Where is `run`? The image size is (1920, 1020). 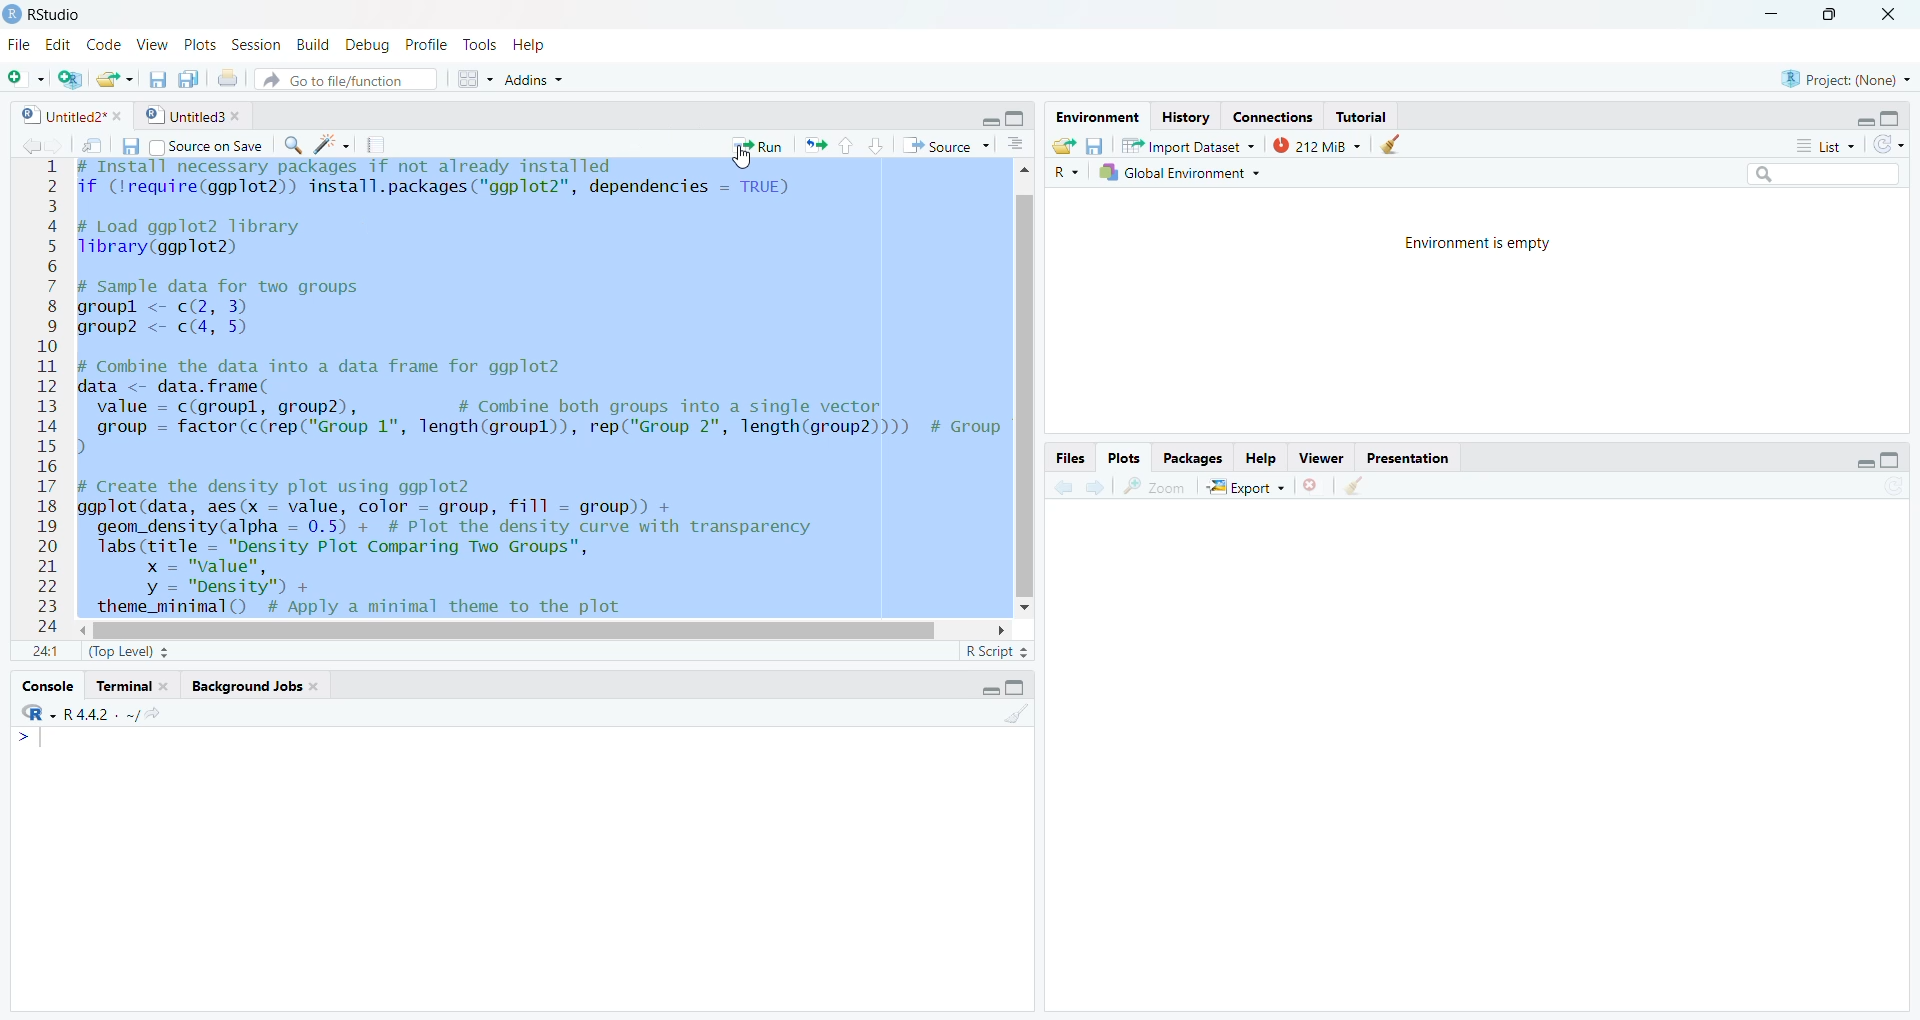 run is located at coordinates (750, 146).